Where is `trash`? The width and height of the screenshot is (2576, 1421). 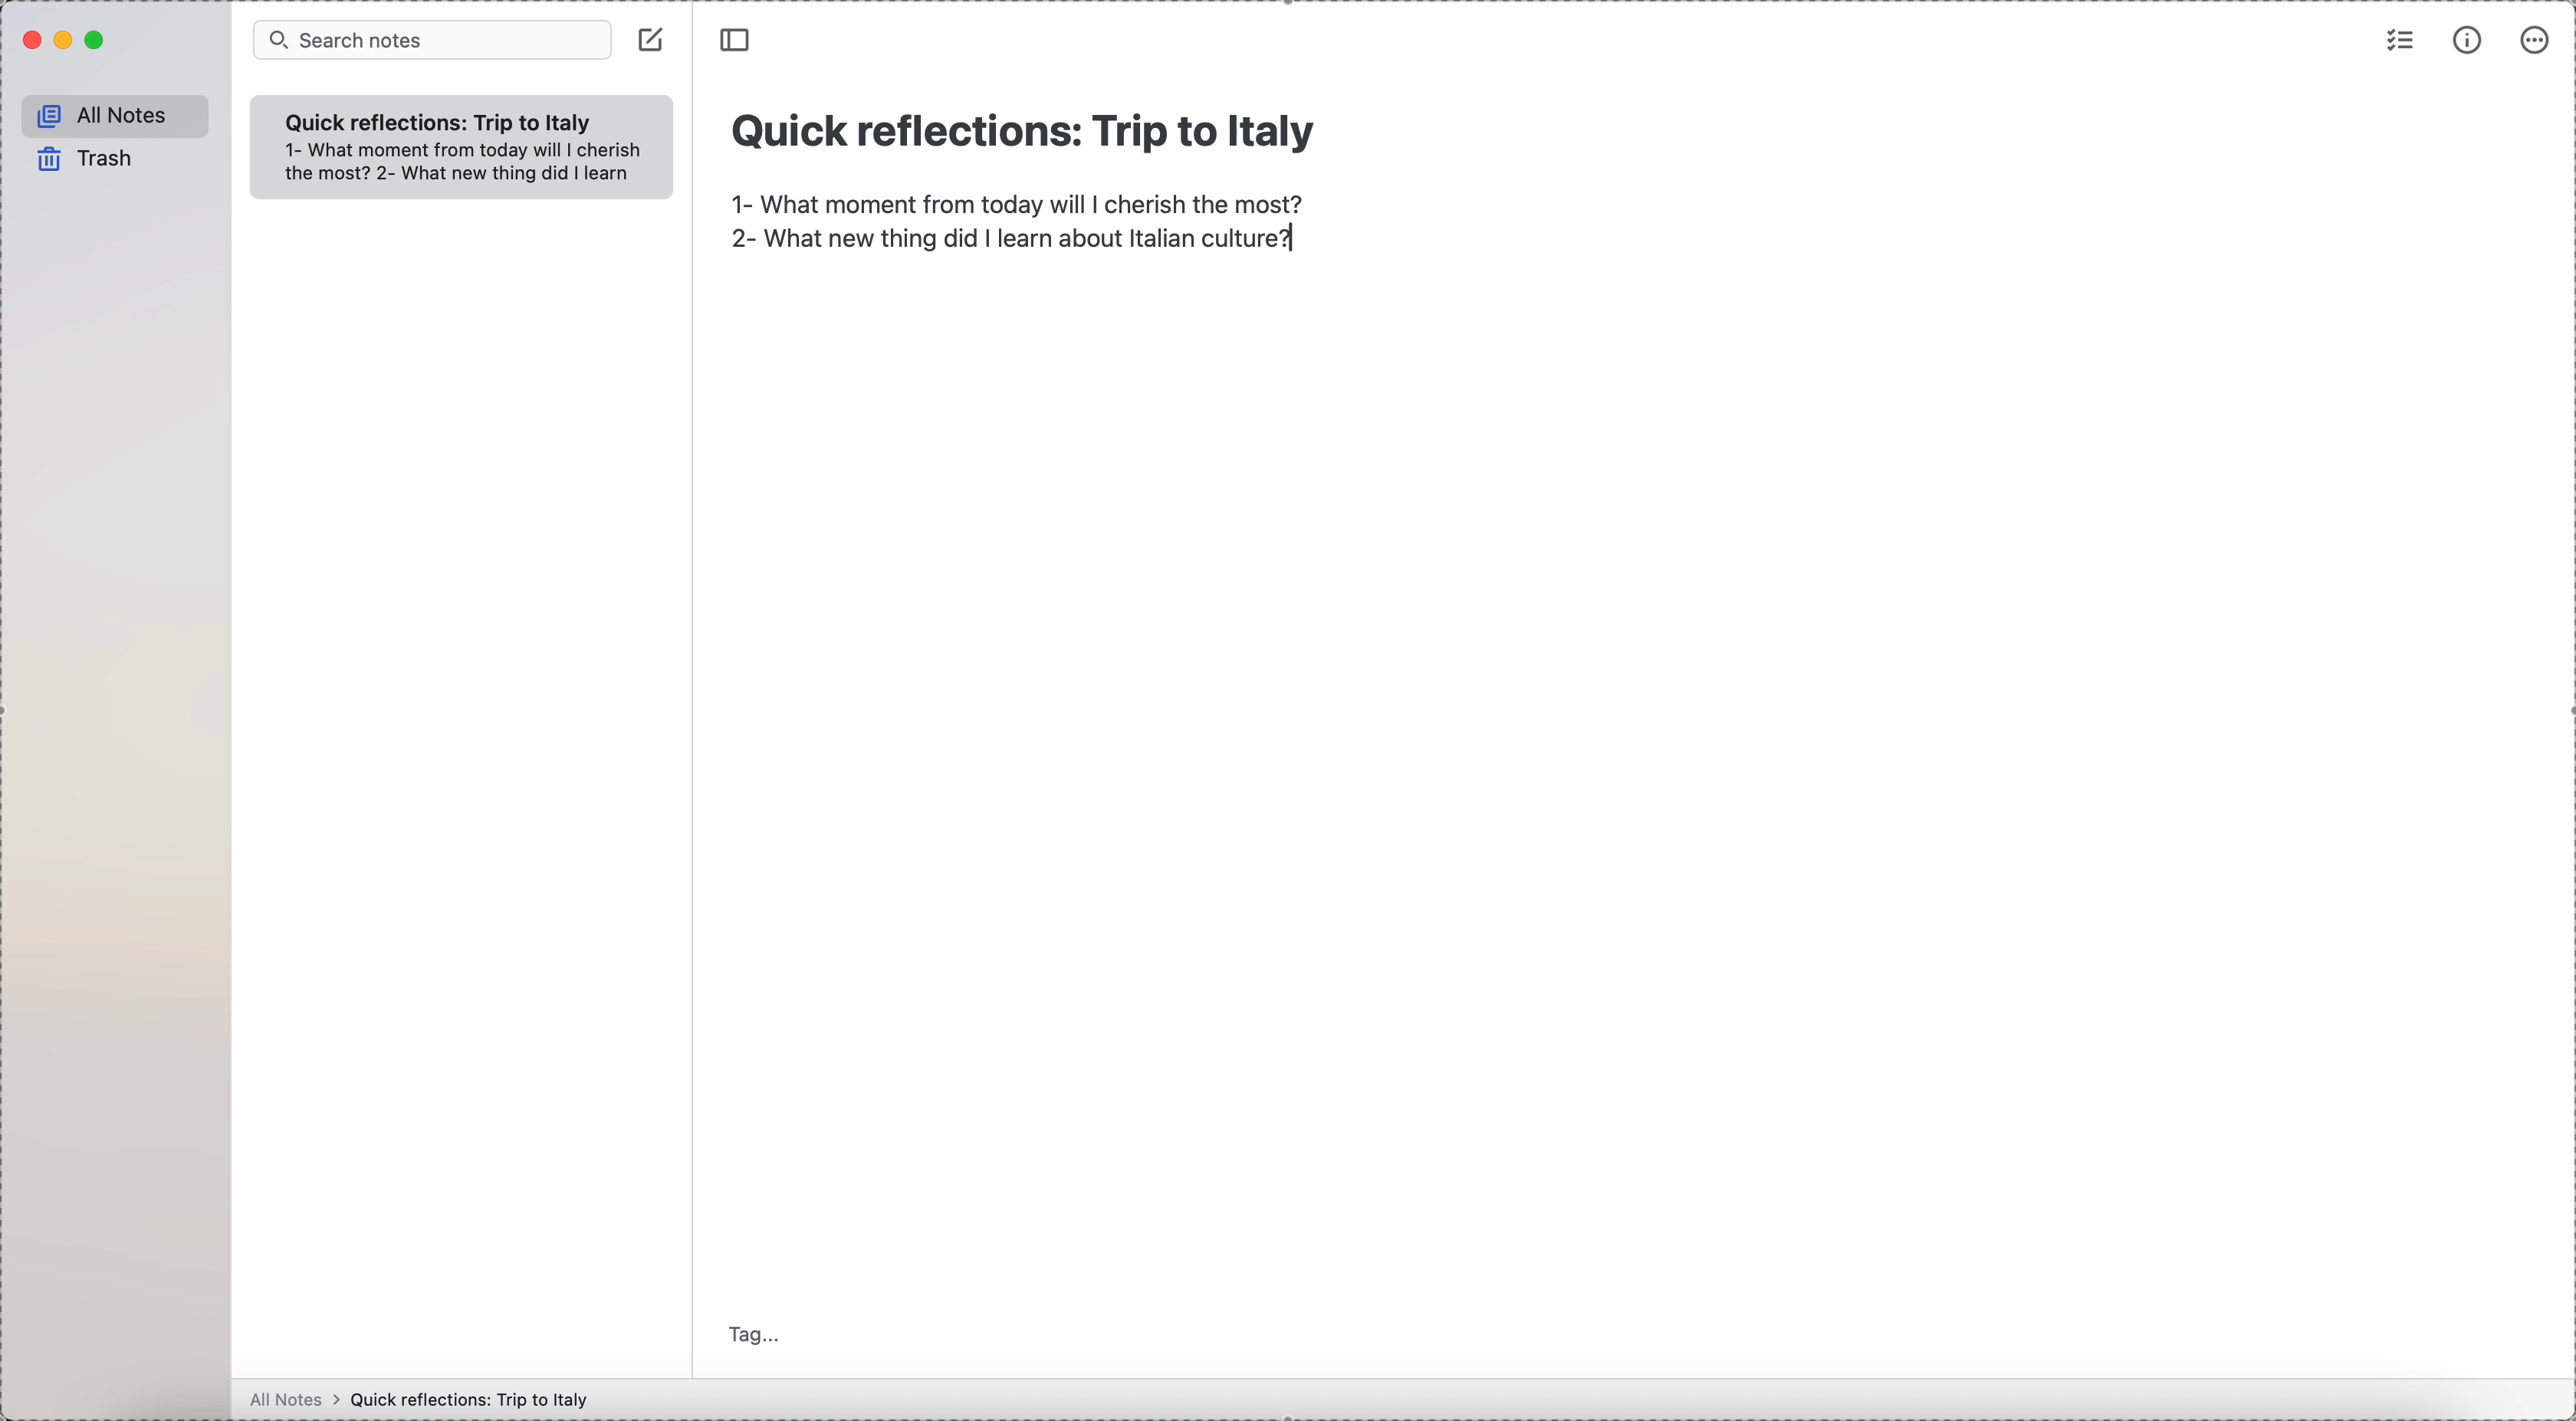 trash is located at coordinates (82, 160).